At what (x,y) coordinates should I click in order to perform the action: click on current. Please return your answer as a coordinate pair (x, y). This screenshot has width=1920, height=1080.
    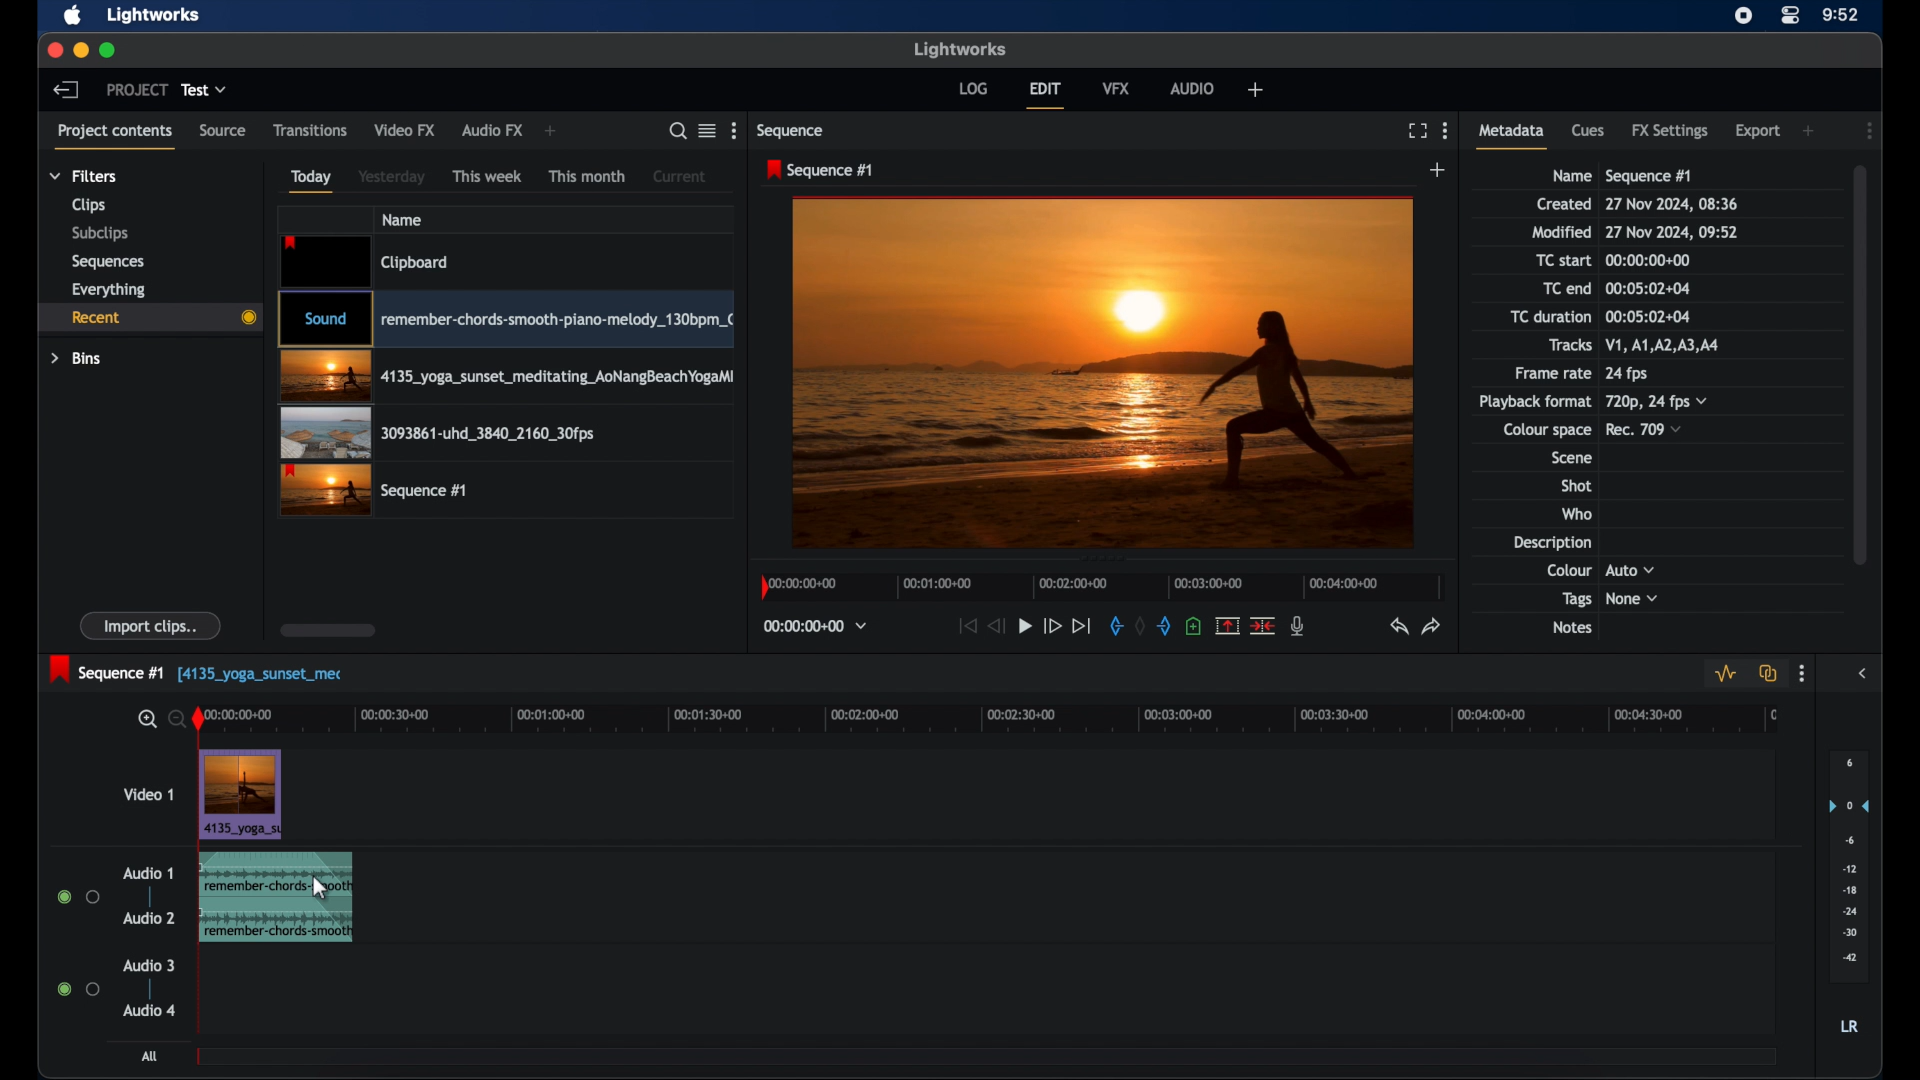
    Looking at the image, I should click on (682, 175).